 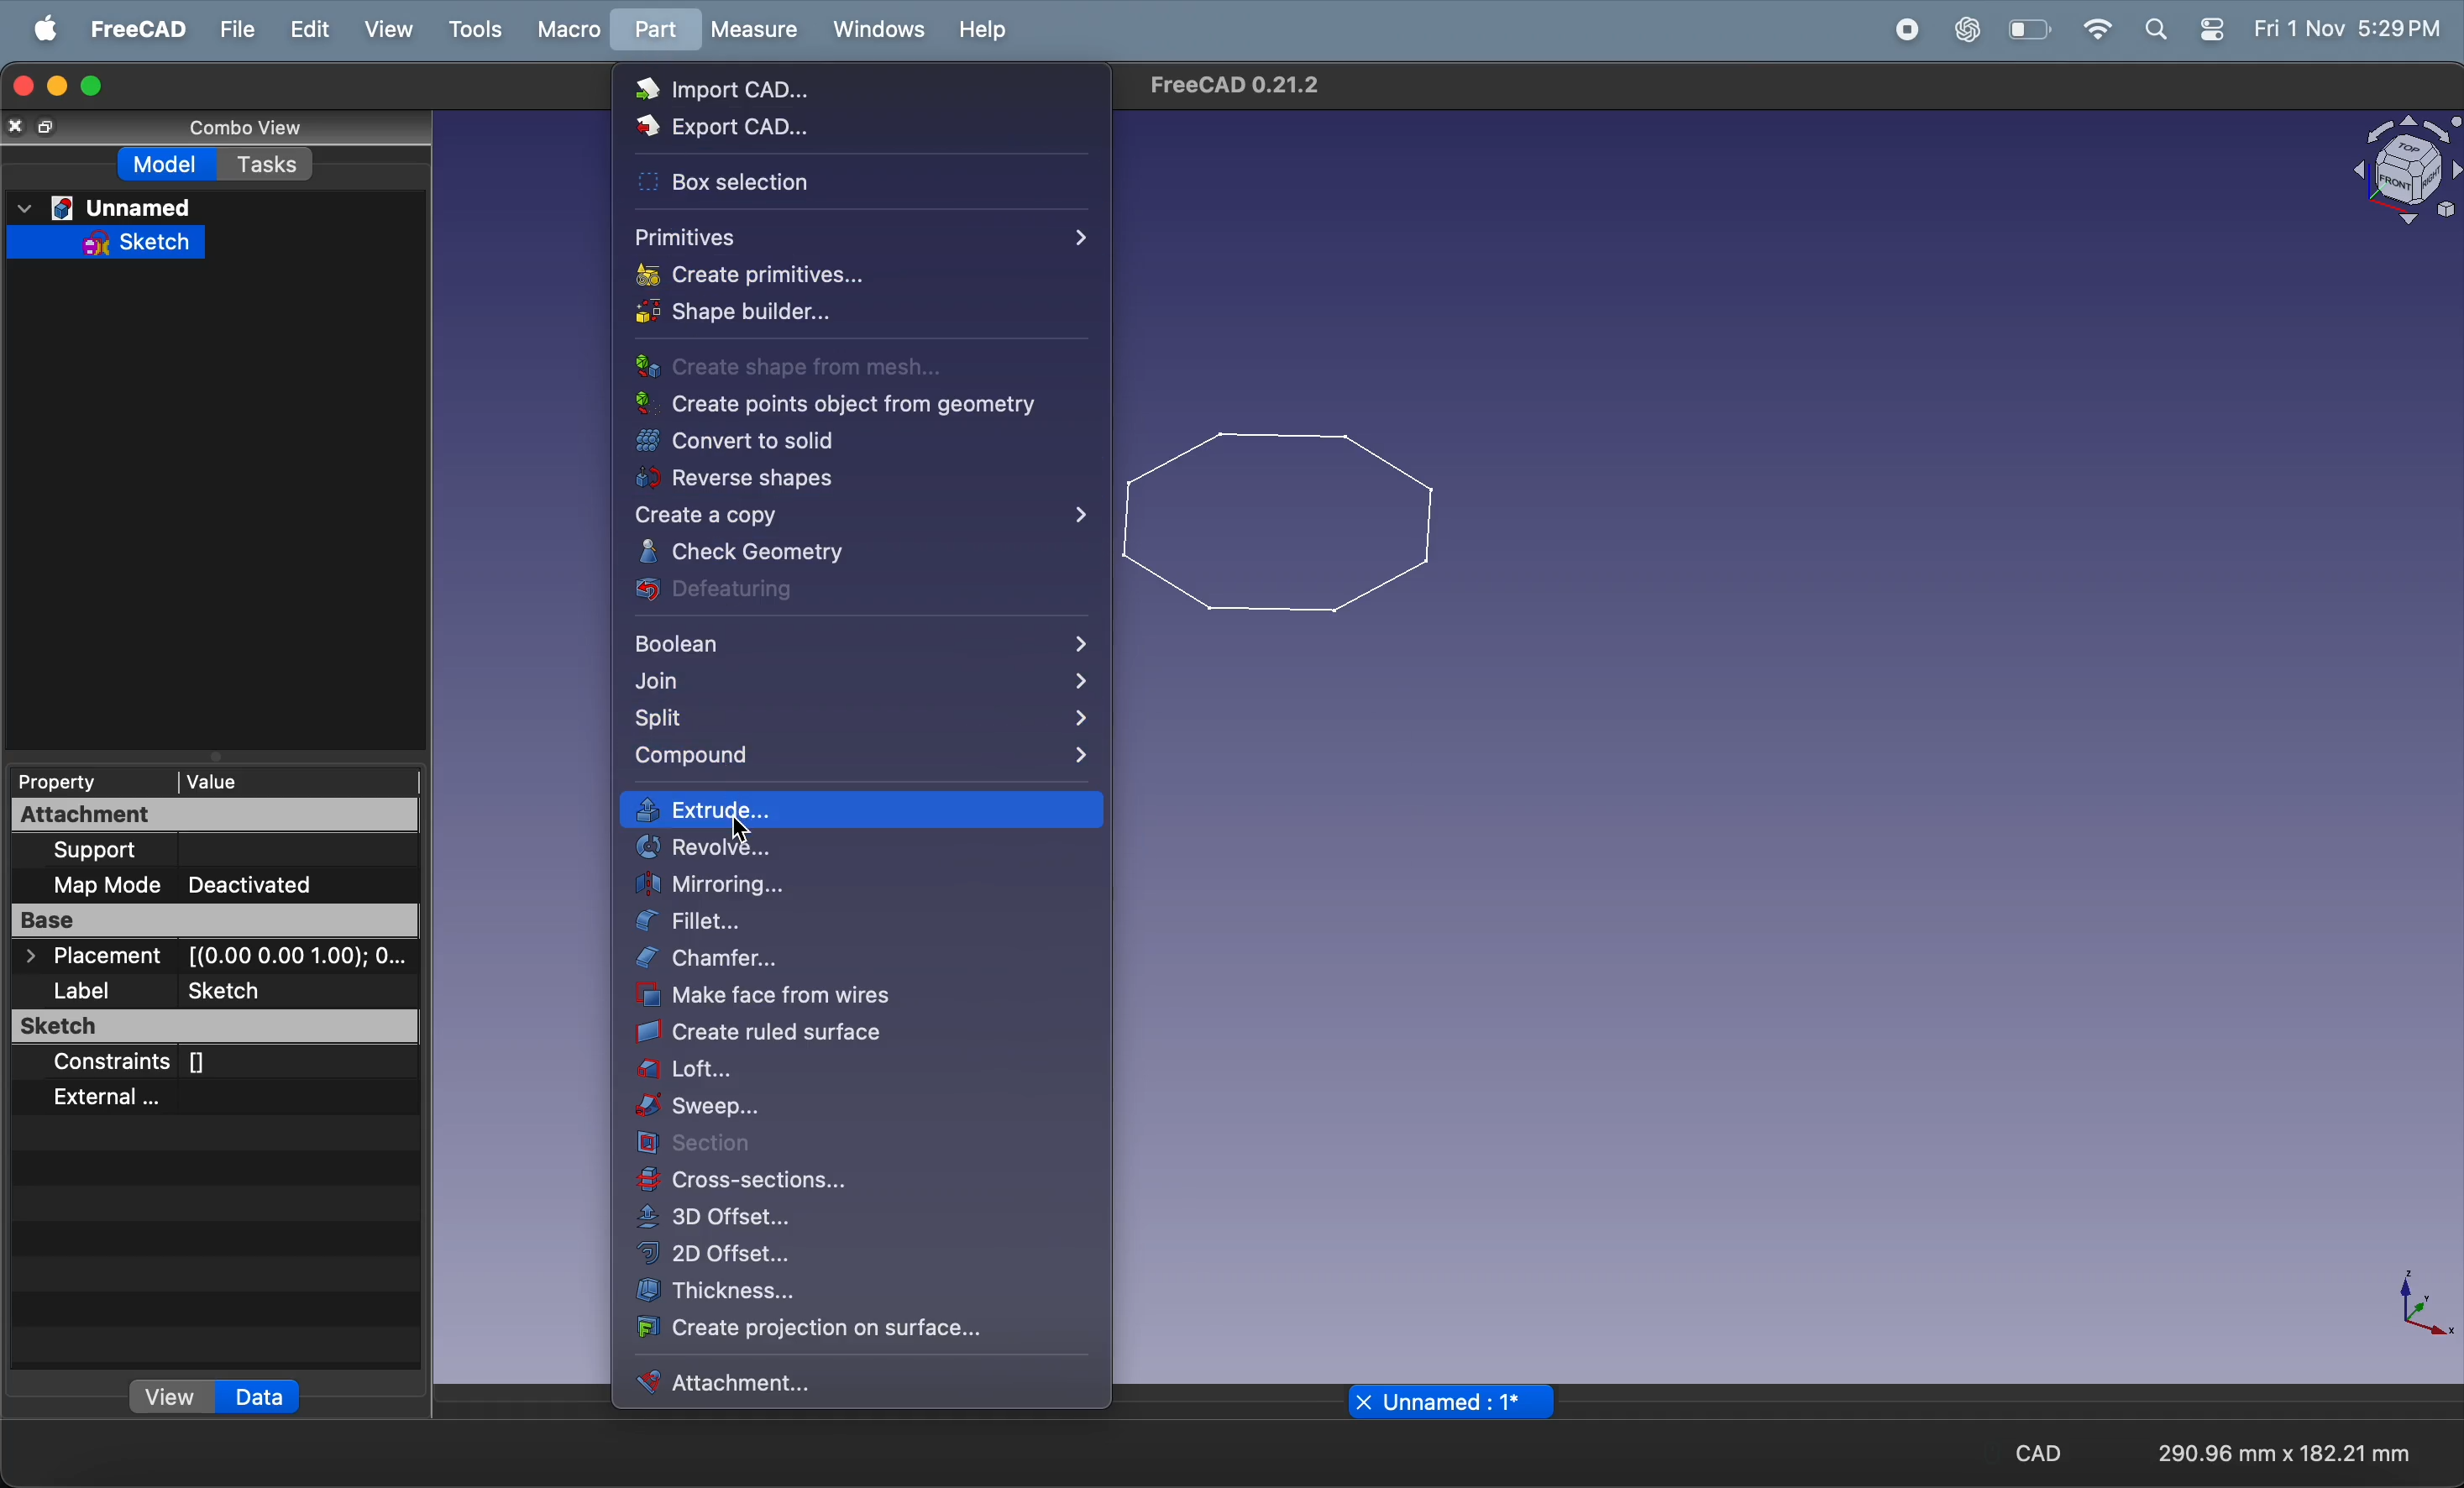 What do you see at coordinates (821, 368) in the screenshot?
I see `create shape from mesh` at bounding box center [821, 368].